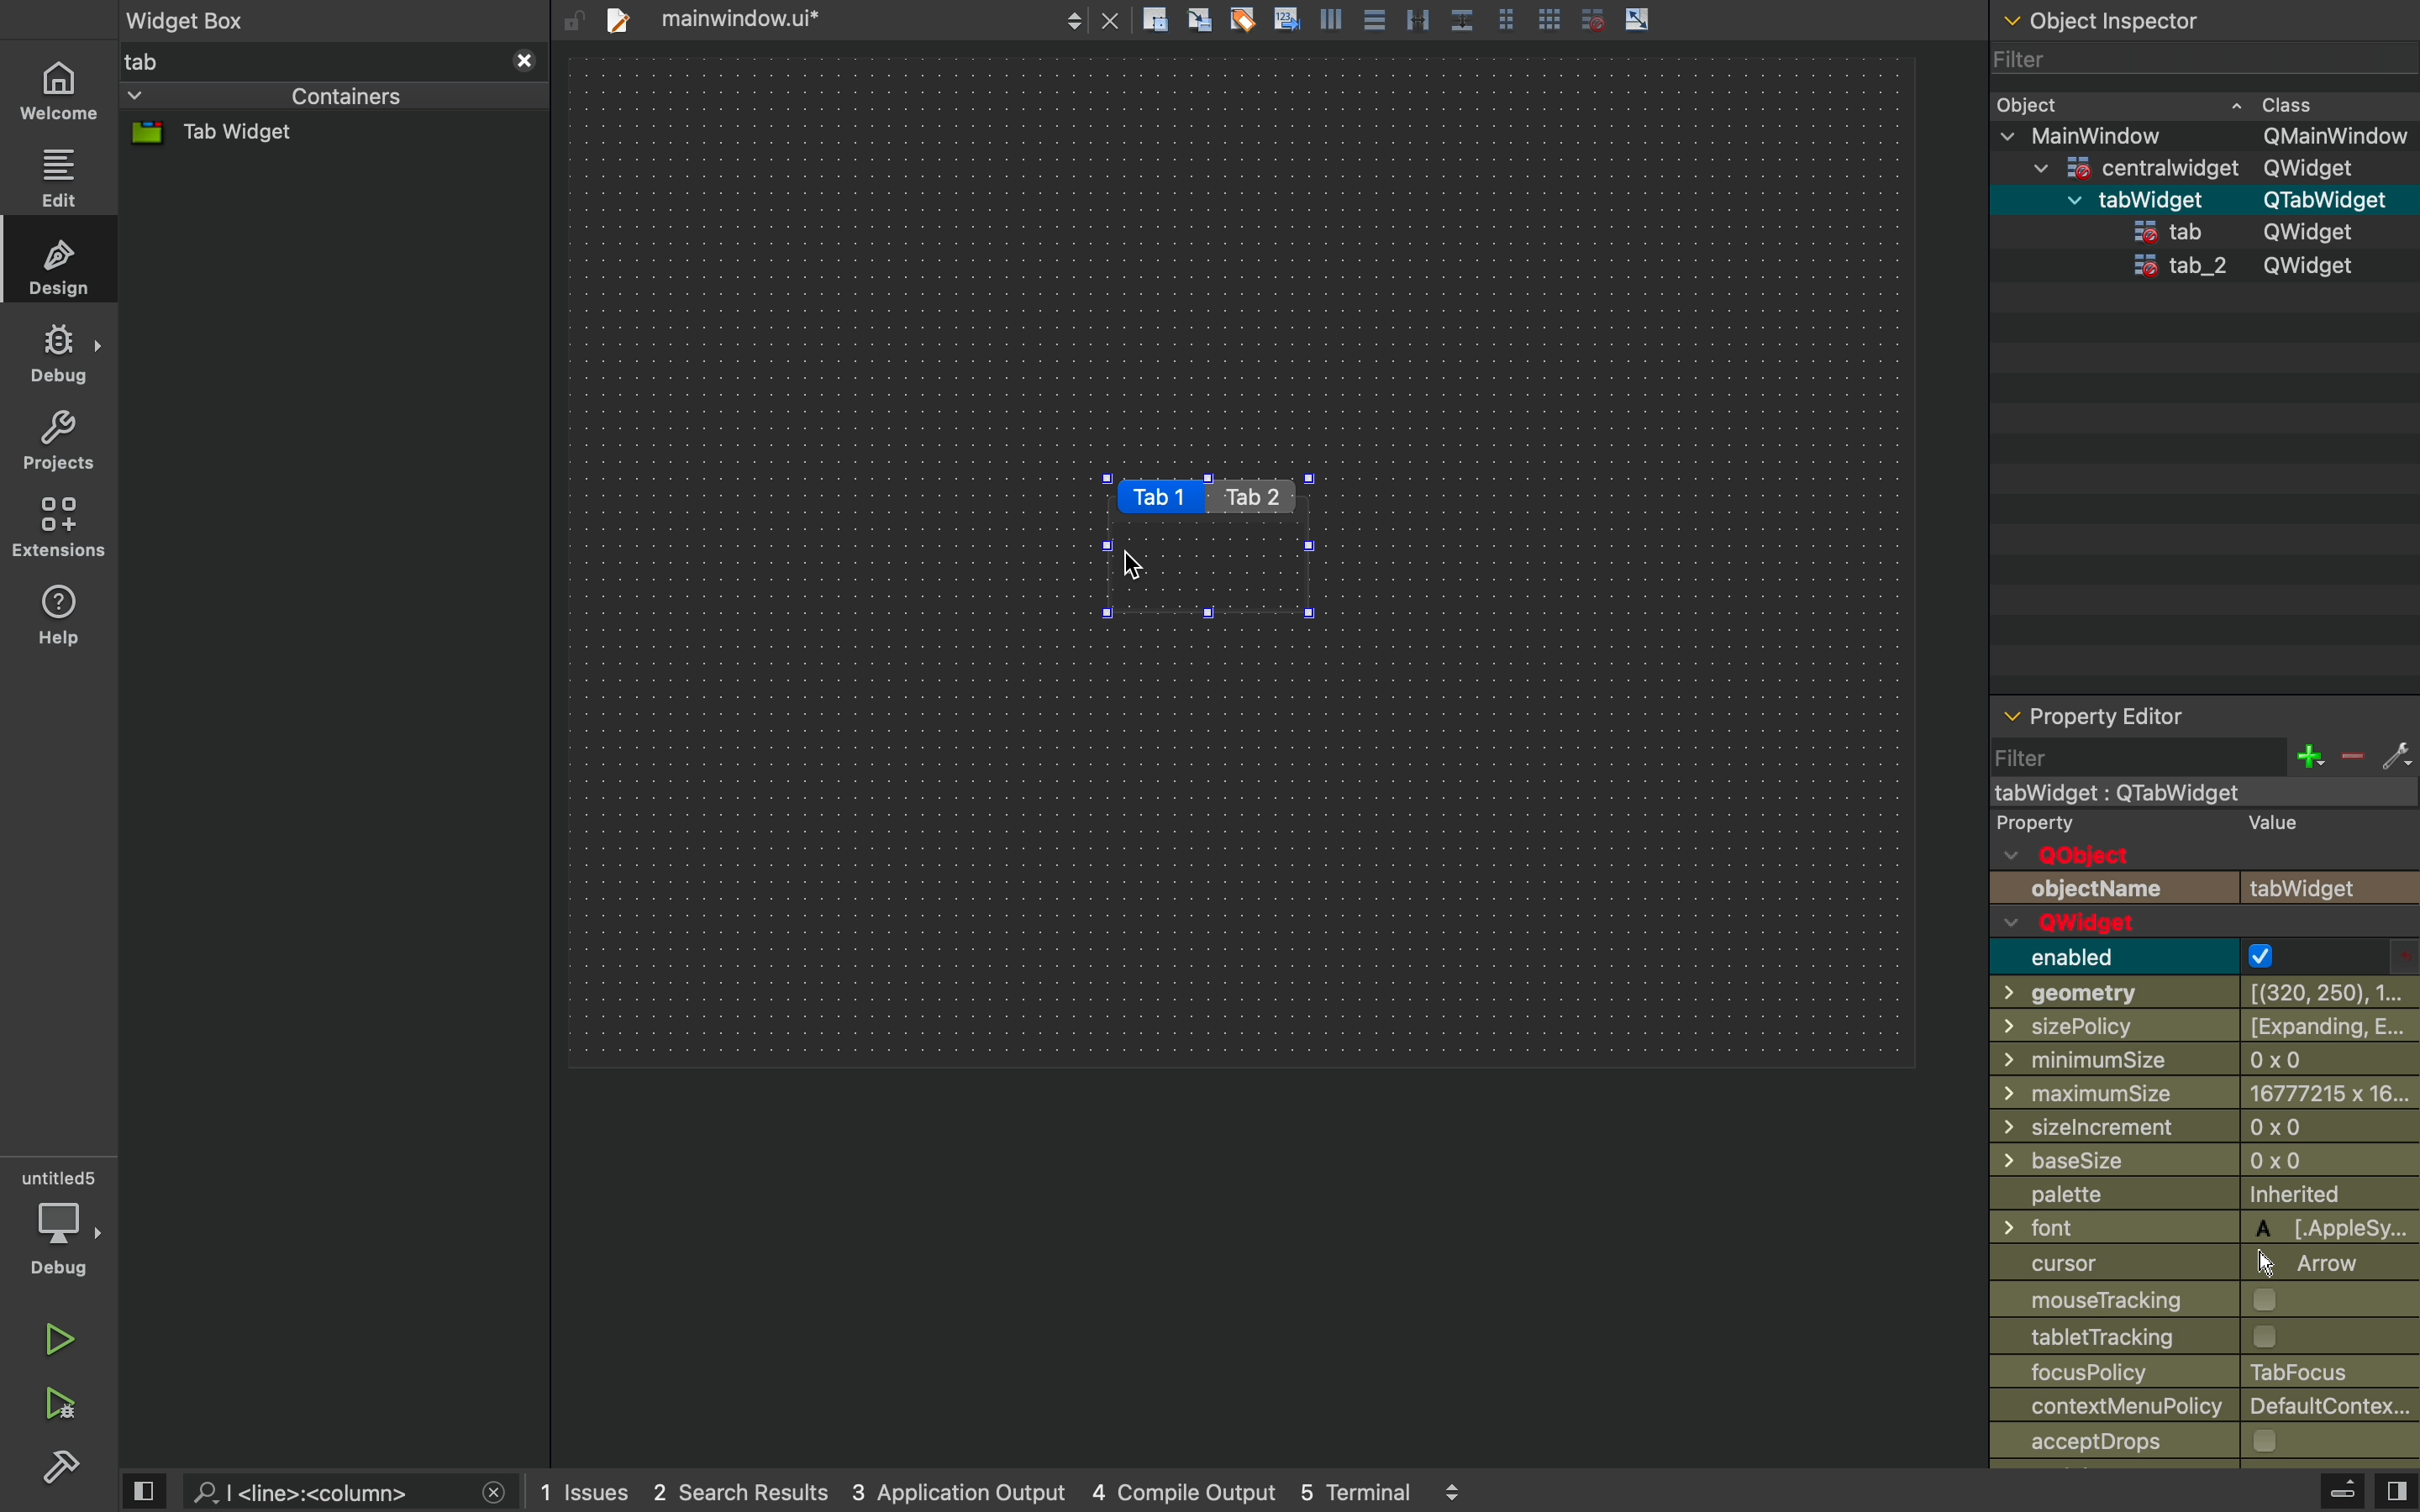 Image resolution: width=2420 pixels, height=1512 pixels. What do you see at coordinates (2211, 1409) in the screenshot?
I see `contextmenupolicy` at bounding box center [2211, 1409].